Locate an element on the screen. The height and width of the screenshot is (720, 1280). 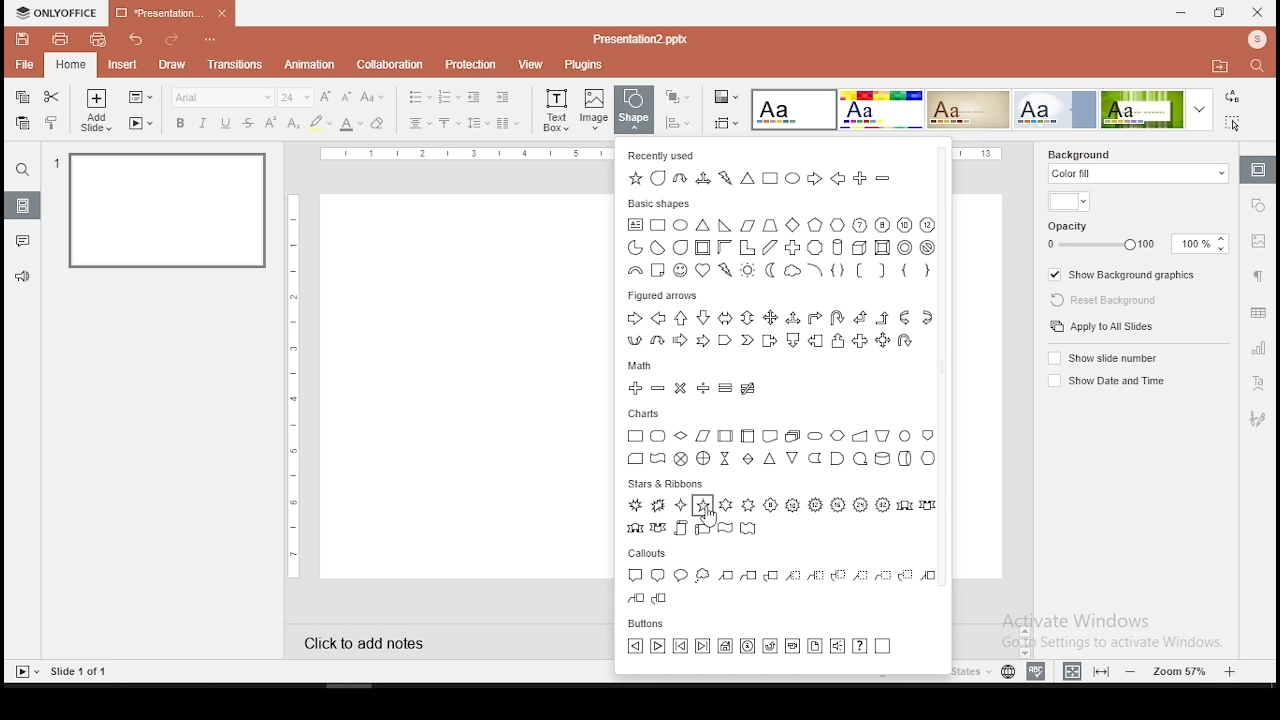
animation is located at coordinates (312, 65).